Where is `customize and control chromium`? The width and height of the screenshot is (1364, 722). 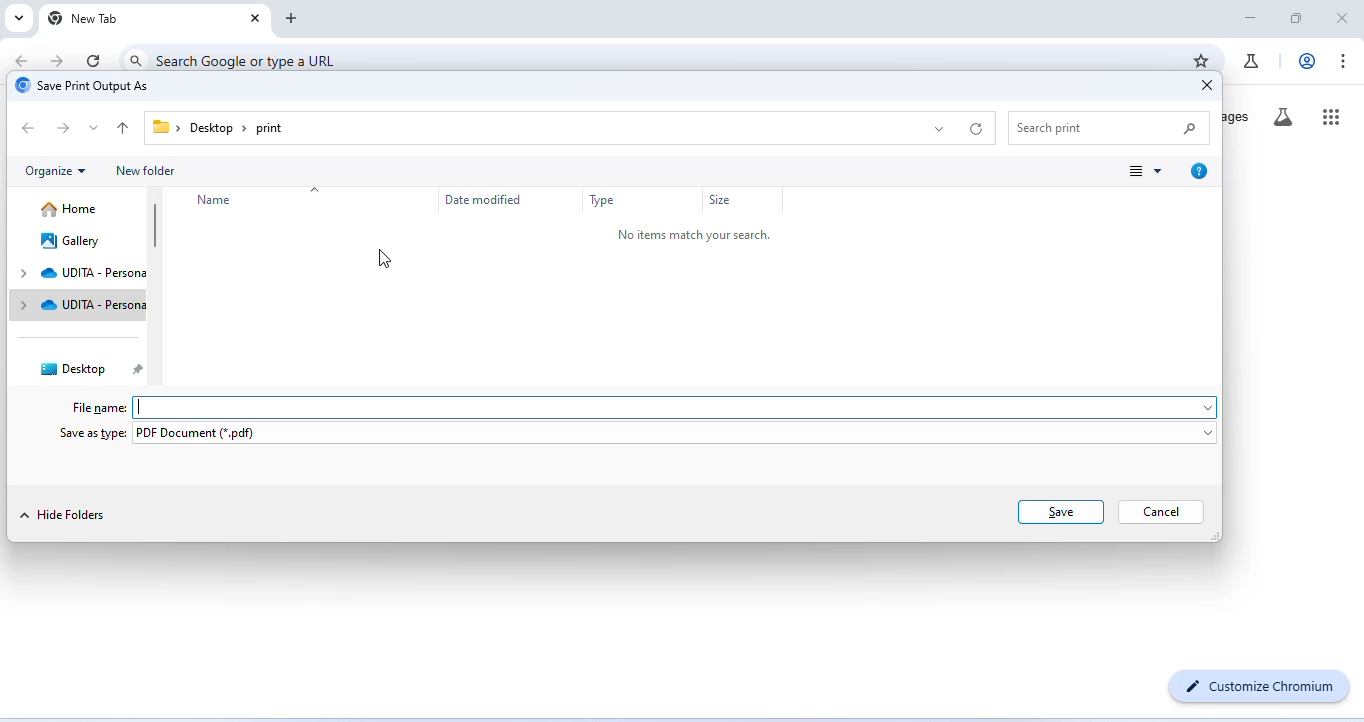
customize and control chromium is located at coordinates (1342, 61).